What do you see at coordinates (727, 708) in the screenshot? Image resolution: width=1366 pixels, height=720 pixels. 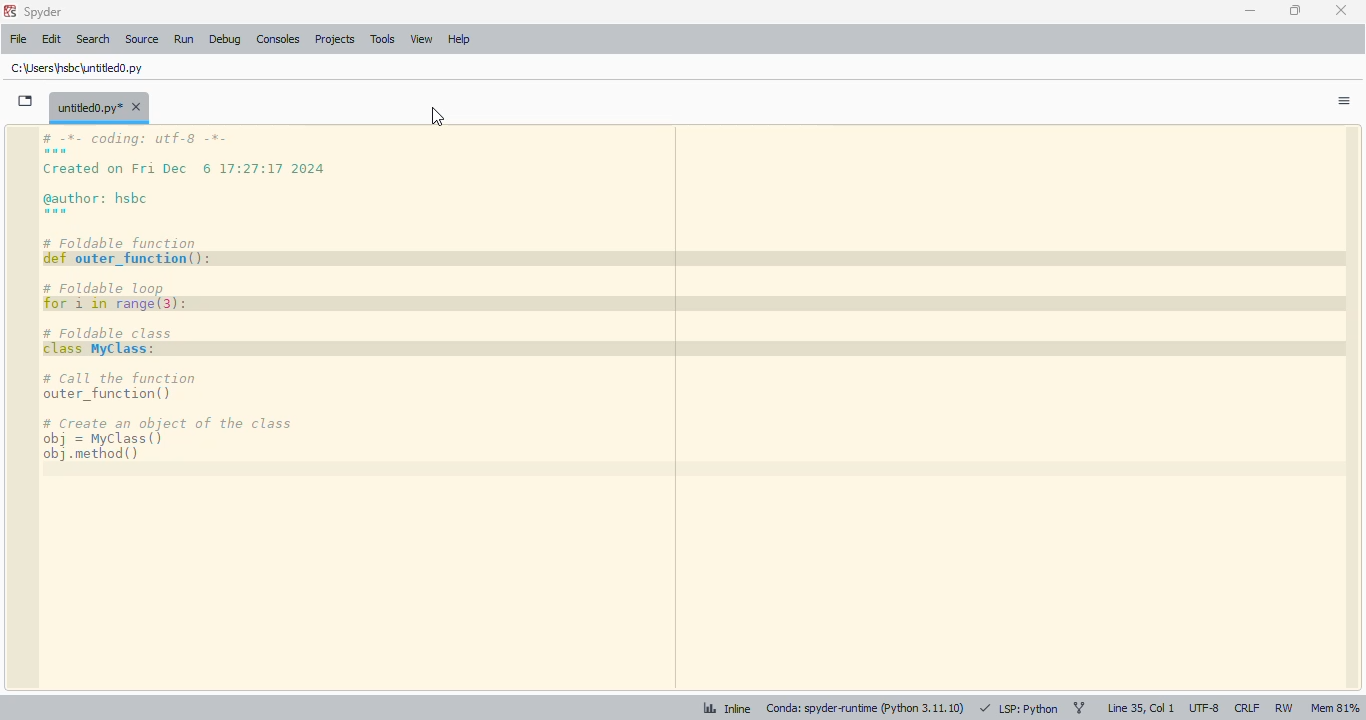 I see `inline` at bounding box center [727, 708].